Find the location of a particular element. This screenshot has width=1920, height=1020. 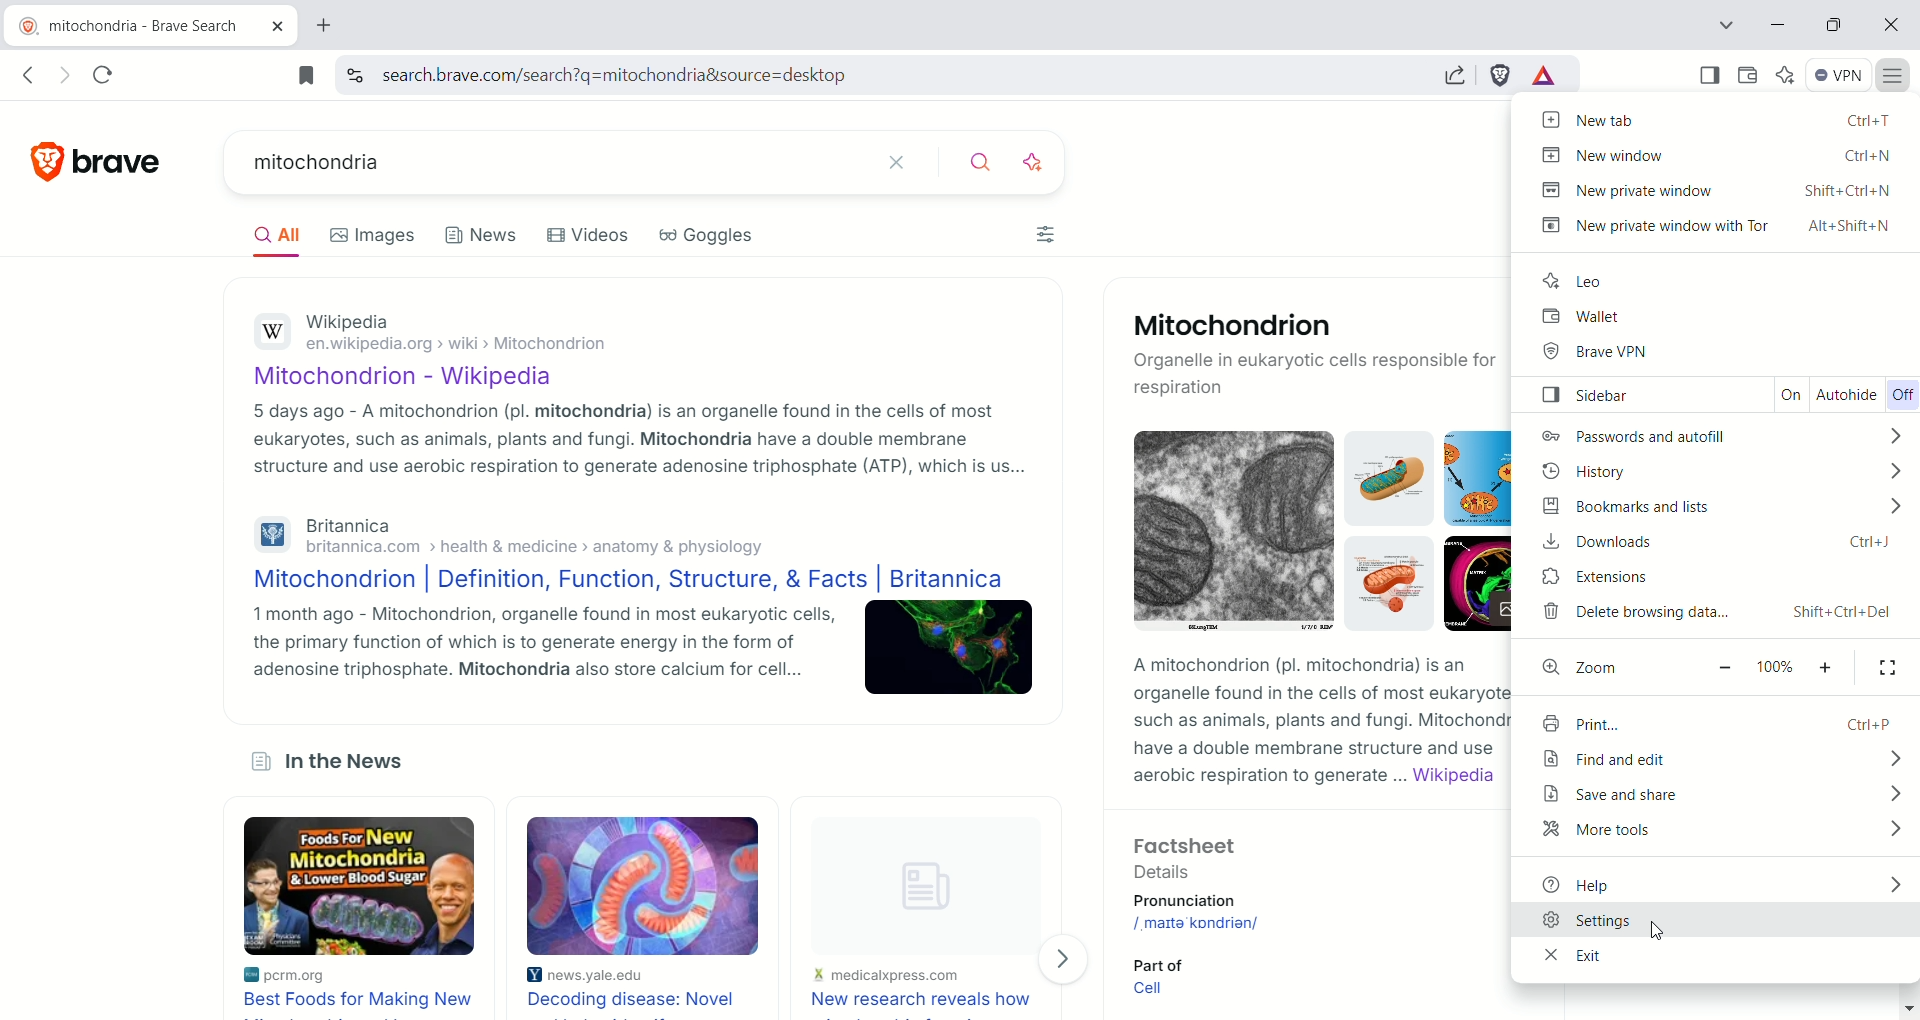

Videos is located at coordinates (597, 236).